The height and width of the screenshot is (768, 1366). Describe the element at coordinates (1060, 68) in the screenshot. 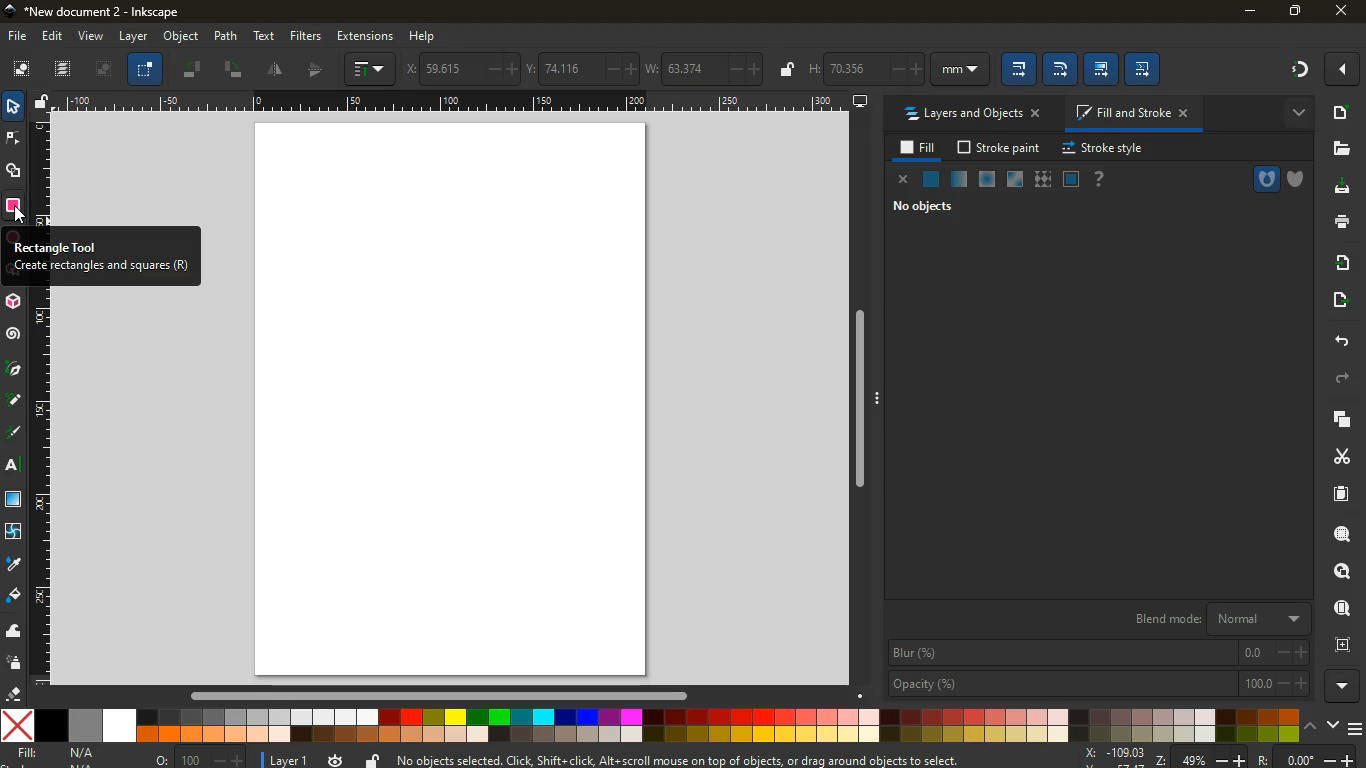

I see `edit` at that location.